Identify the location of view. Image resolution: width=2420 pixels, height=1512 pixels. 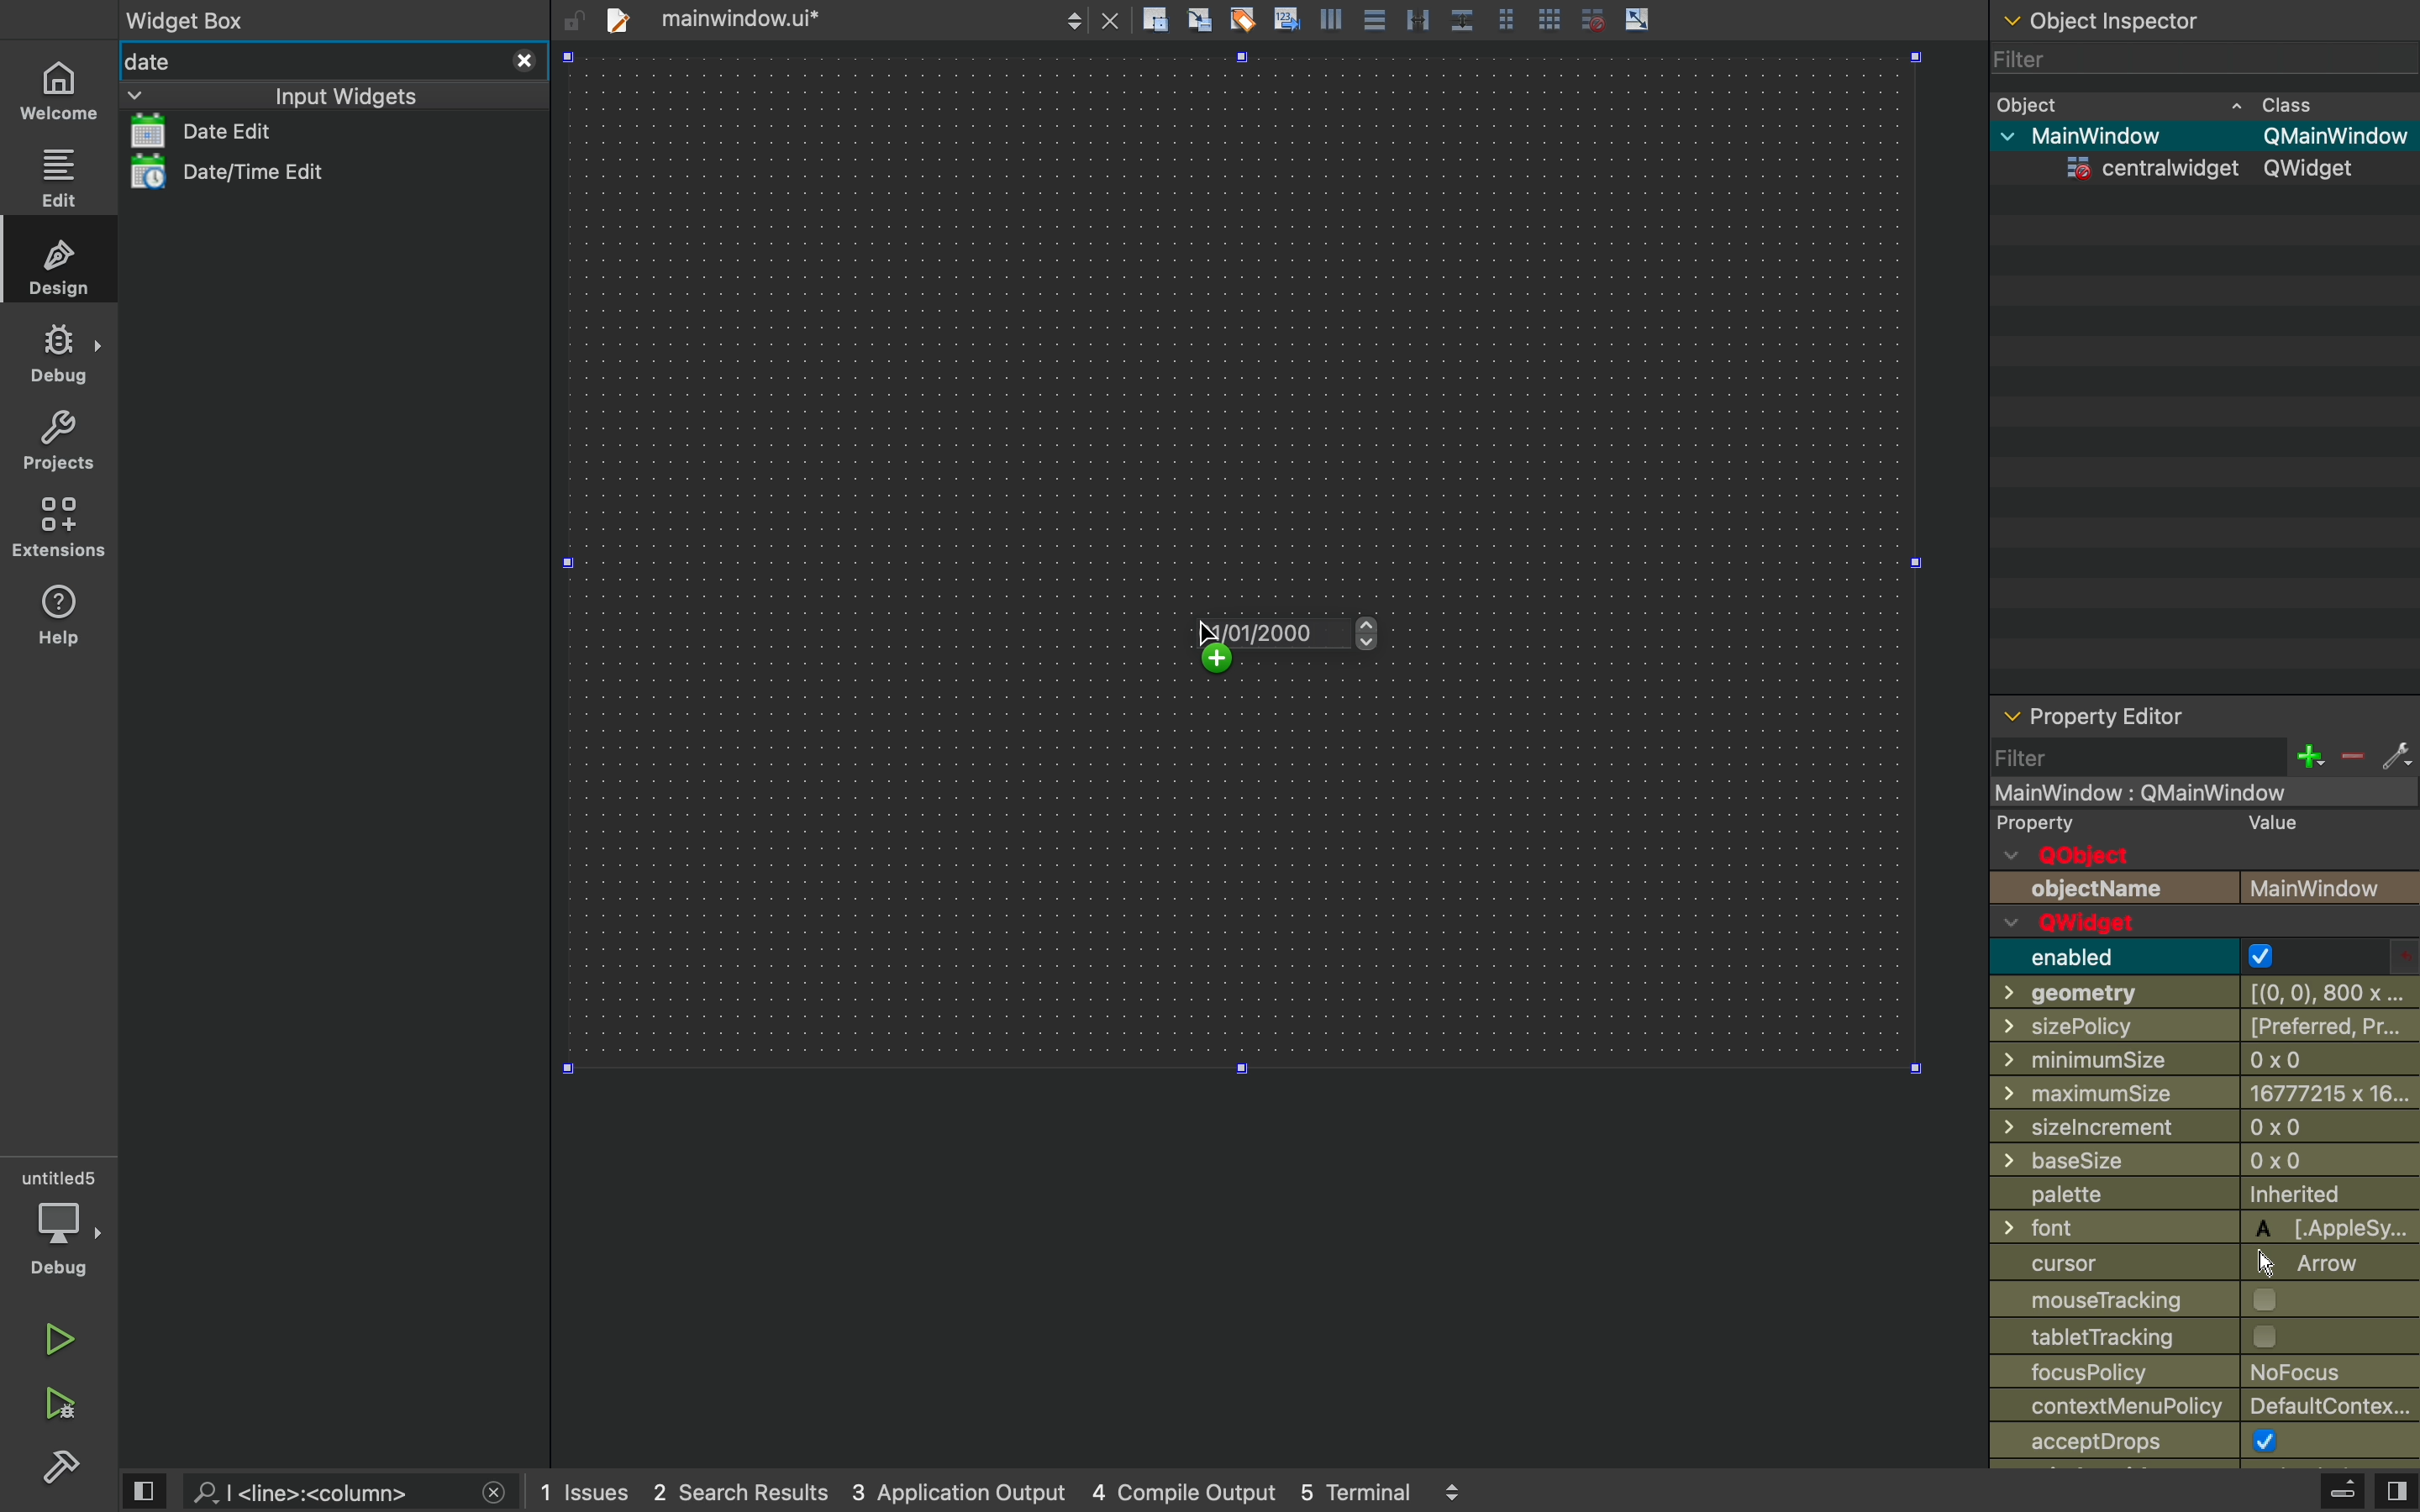
(141, 1490).